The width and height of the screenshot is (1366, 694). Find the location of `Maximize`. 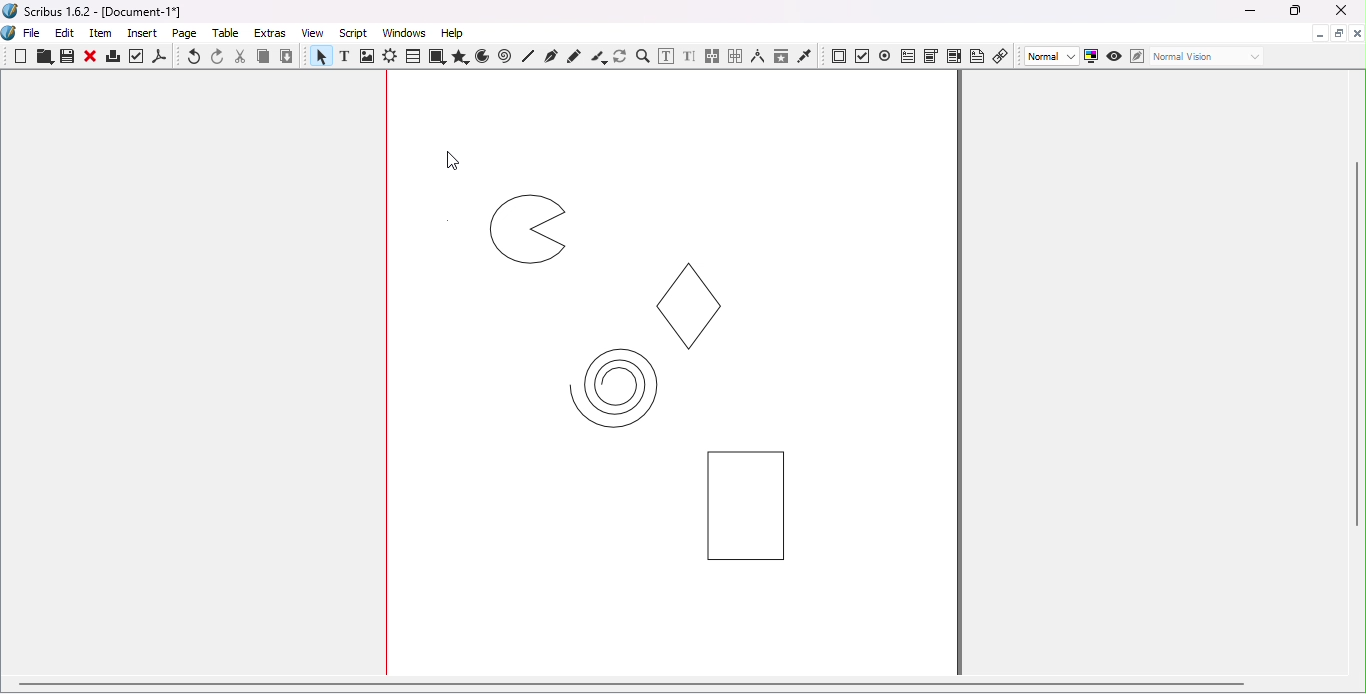

Maximize is located at coordinates (1293, 11).